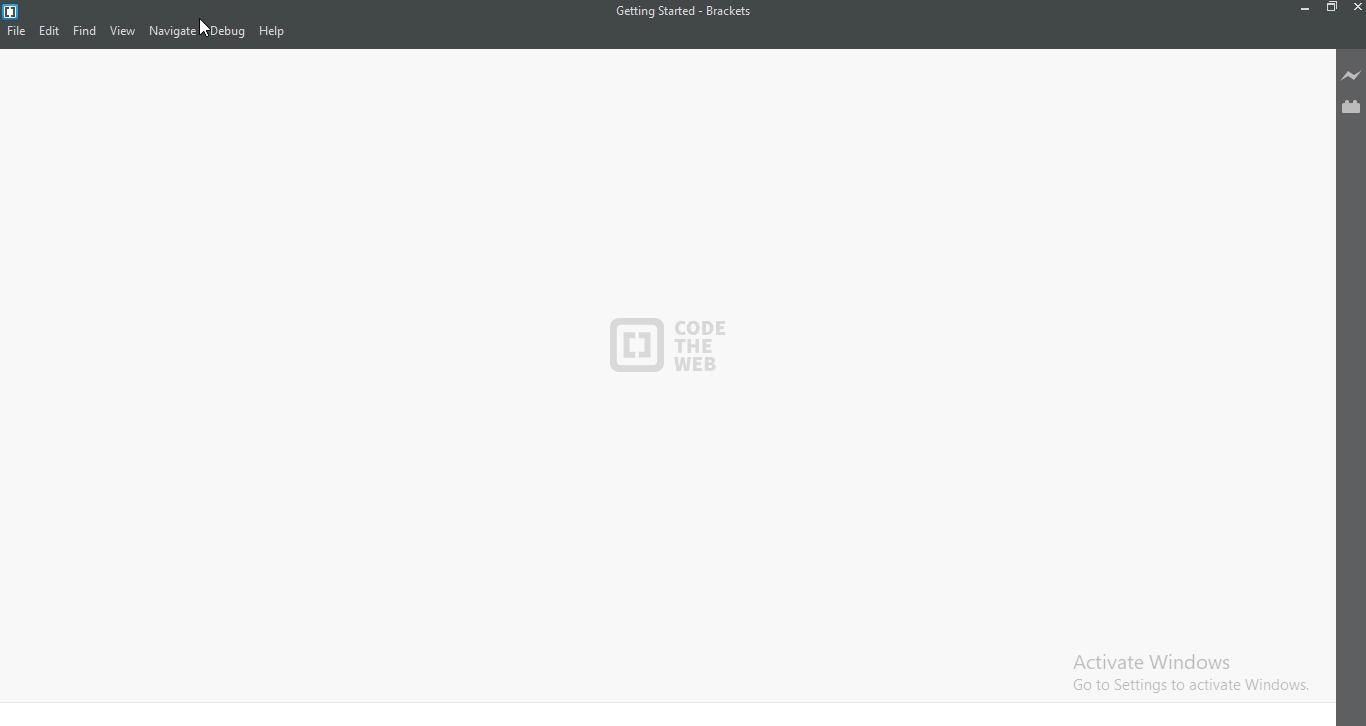 The width and height of the screenshot is (1366, 726). I want to click on Find, so click(86, 31).